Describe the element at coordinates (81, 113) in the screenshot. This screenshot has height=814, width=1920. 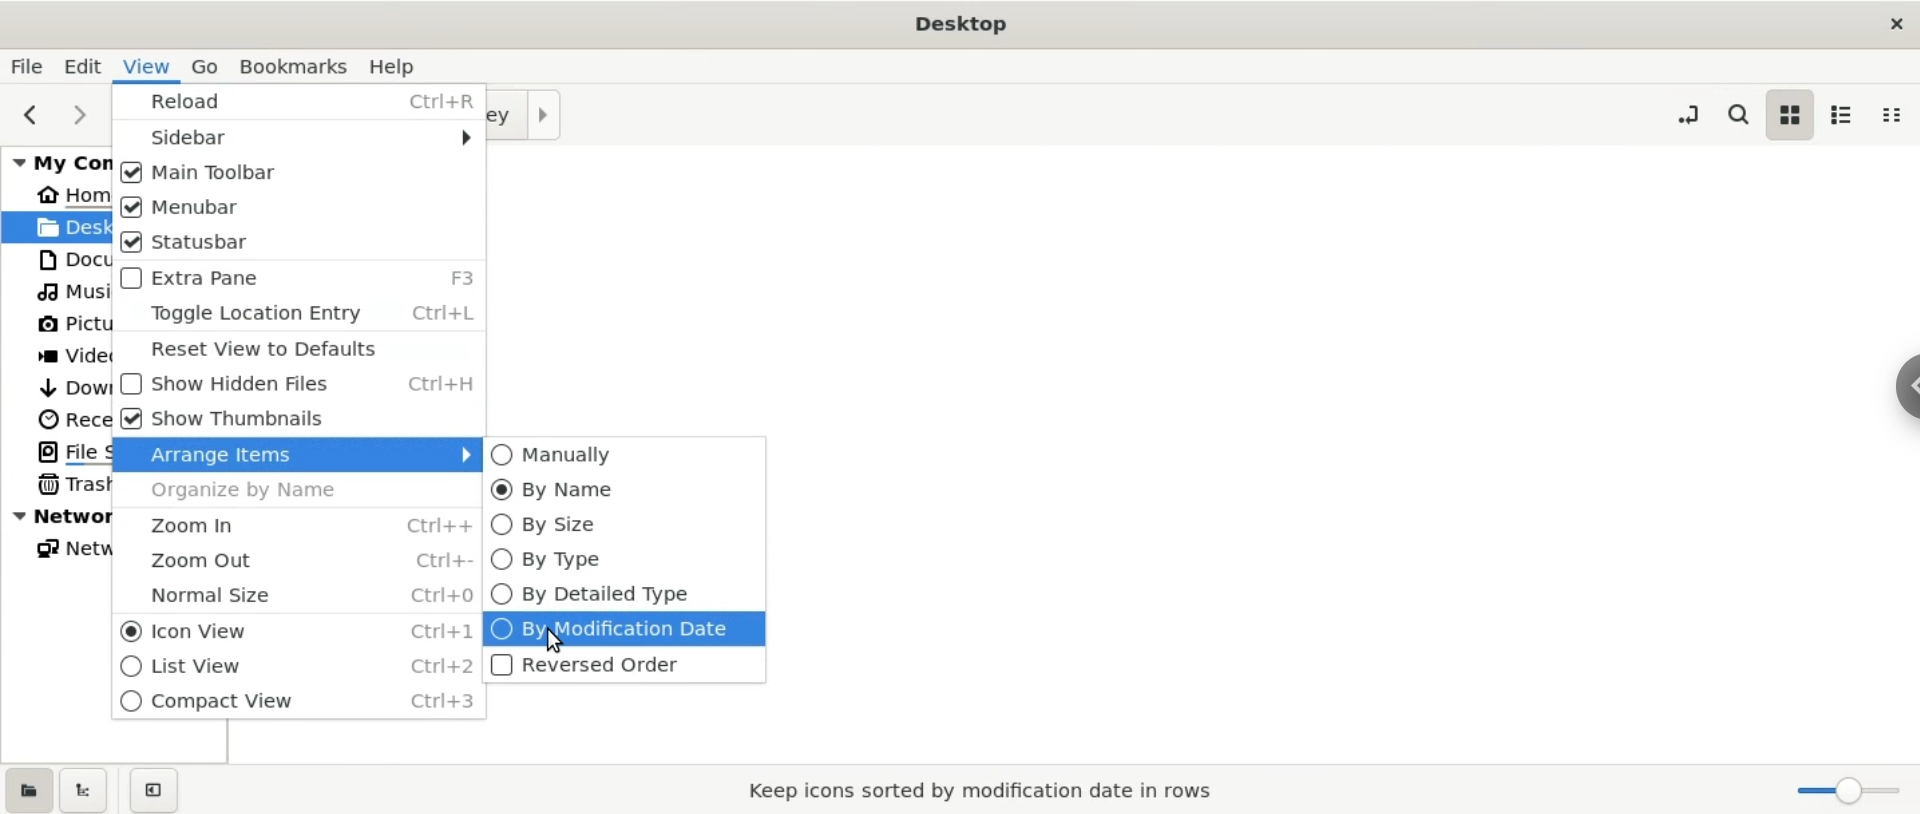
I see `next` at that location.